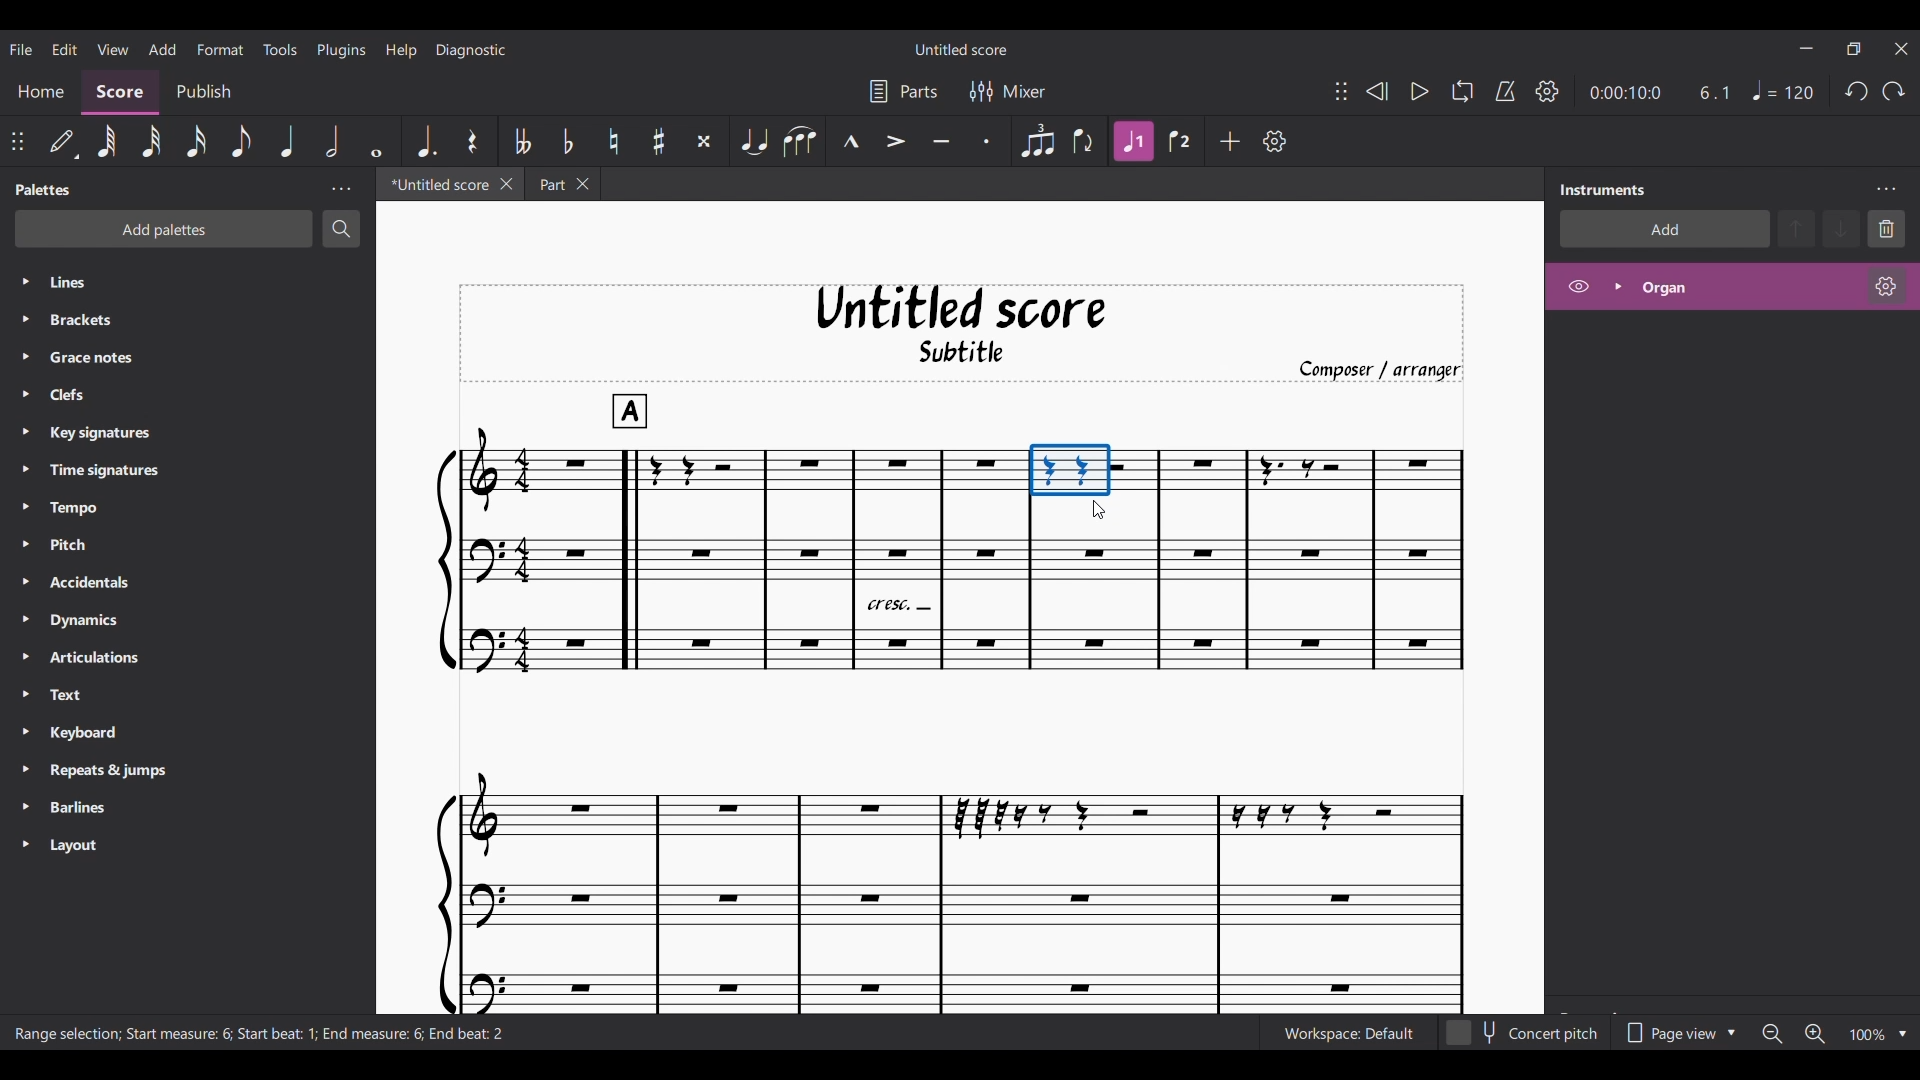  What do you see at coordinates (341, 190) in the screenshot?
I see `Palette panel settings` at bounding box center [341, 190].